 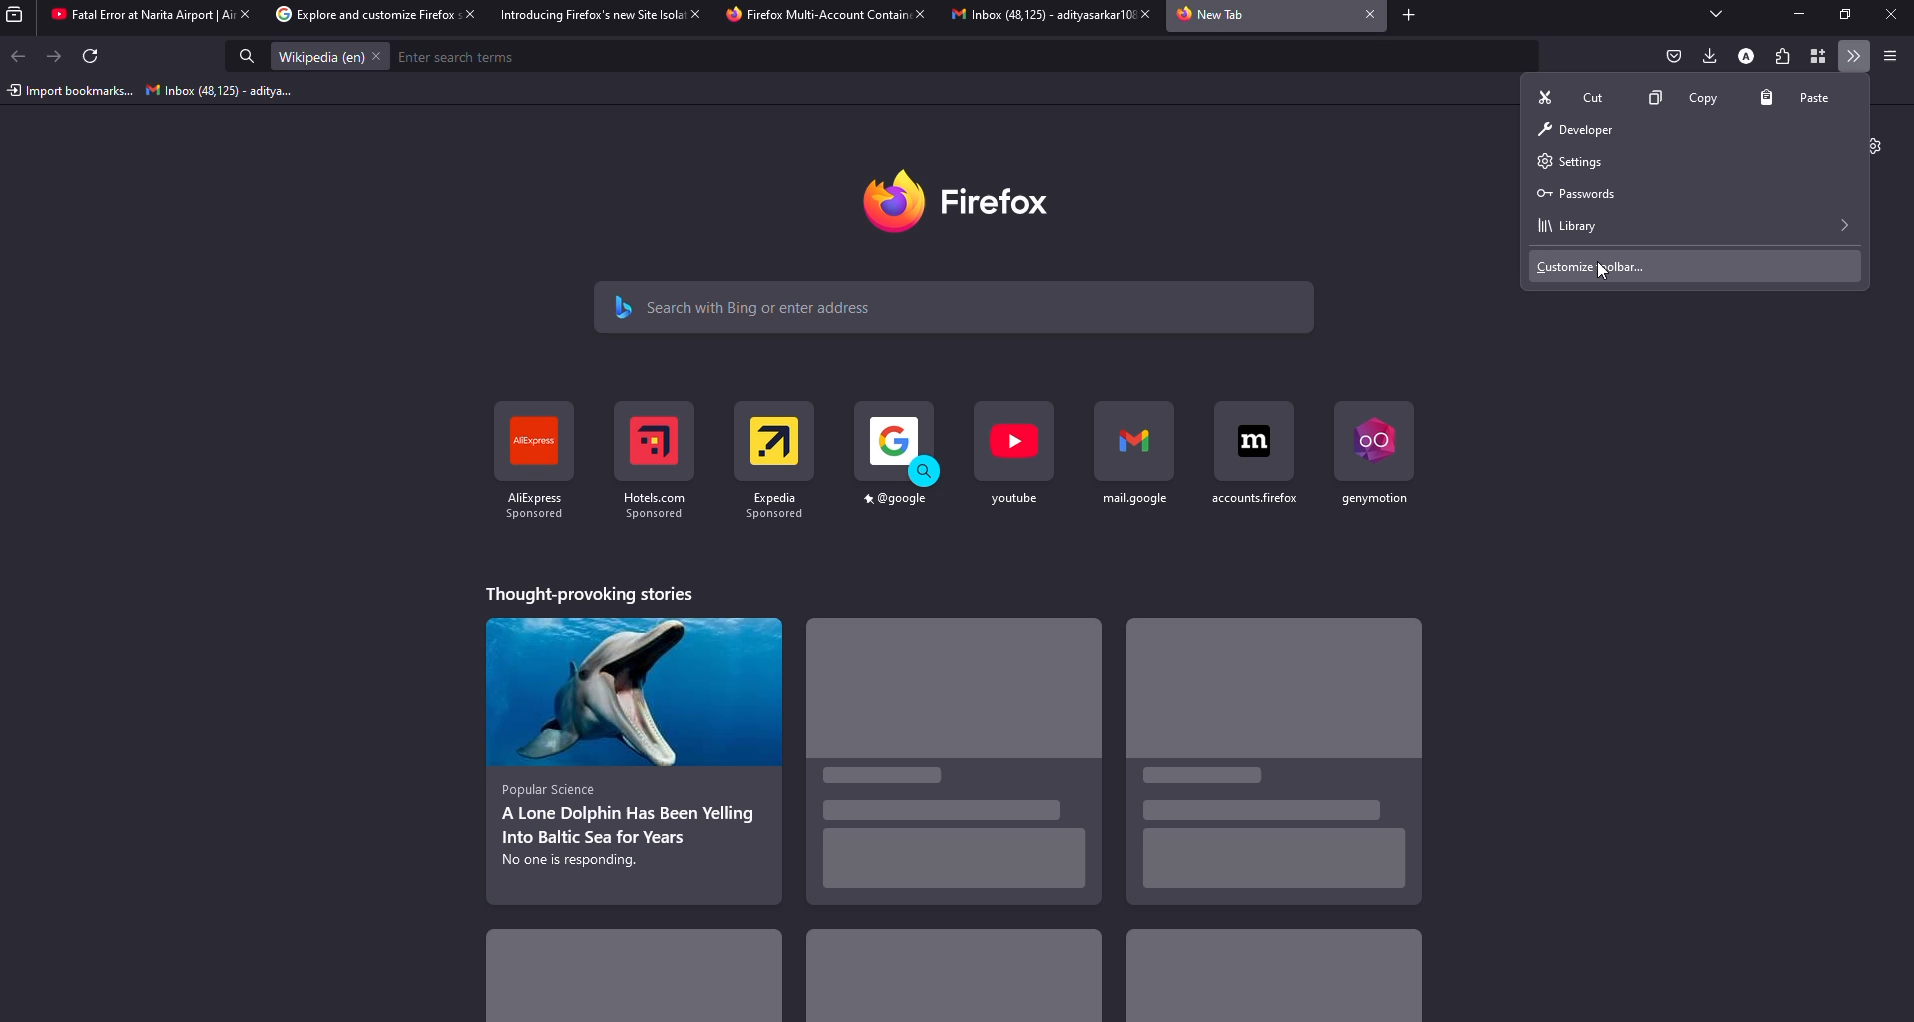 What do you see at coordinates (1889, 55) in the screenshot?
I see `menu` at bounding box center [1889, 55].